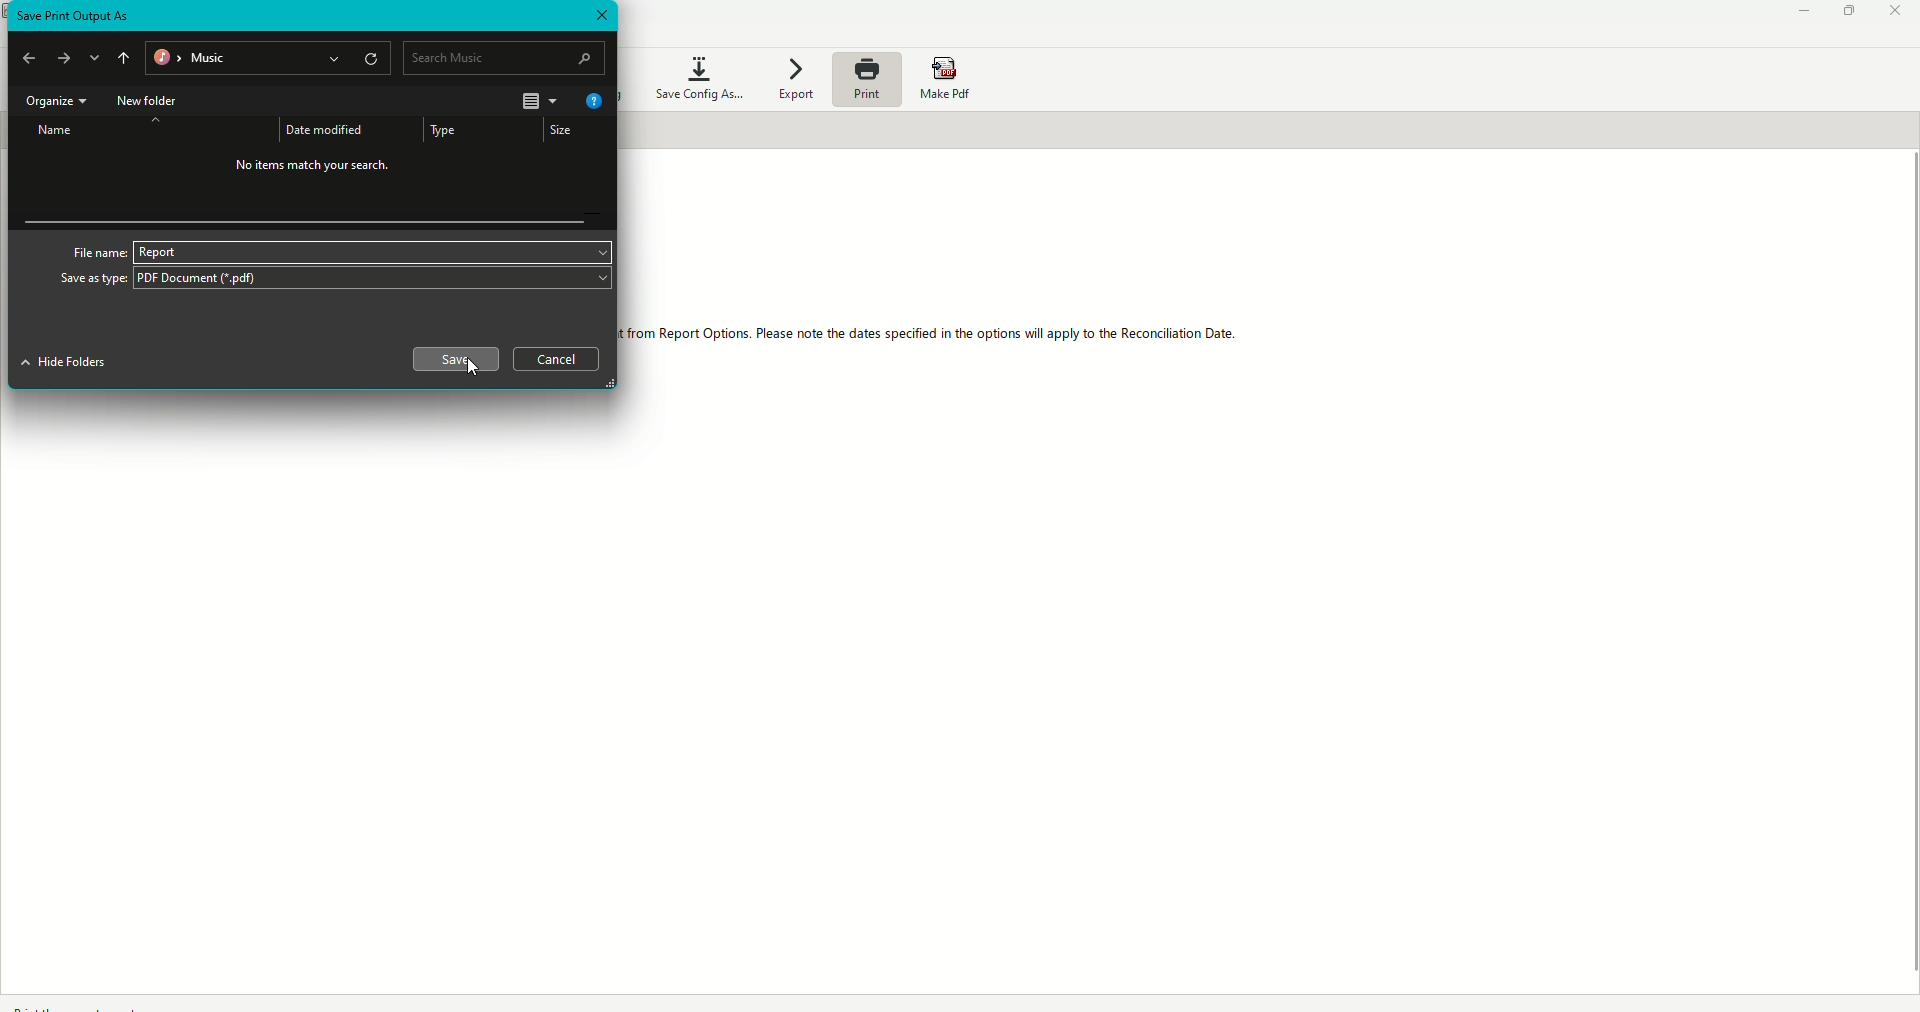  I want to click on The reconcile report is designed to be similar to the formal reconciliation tool. Please select the account from report Options.Please note the dates specified in the options will apply to the reconciliation data, so click(931, 337).